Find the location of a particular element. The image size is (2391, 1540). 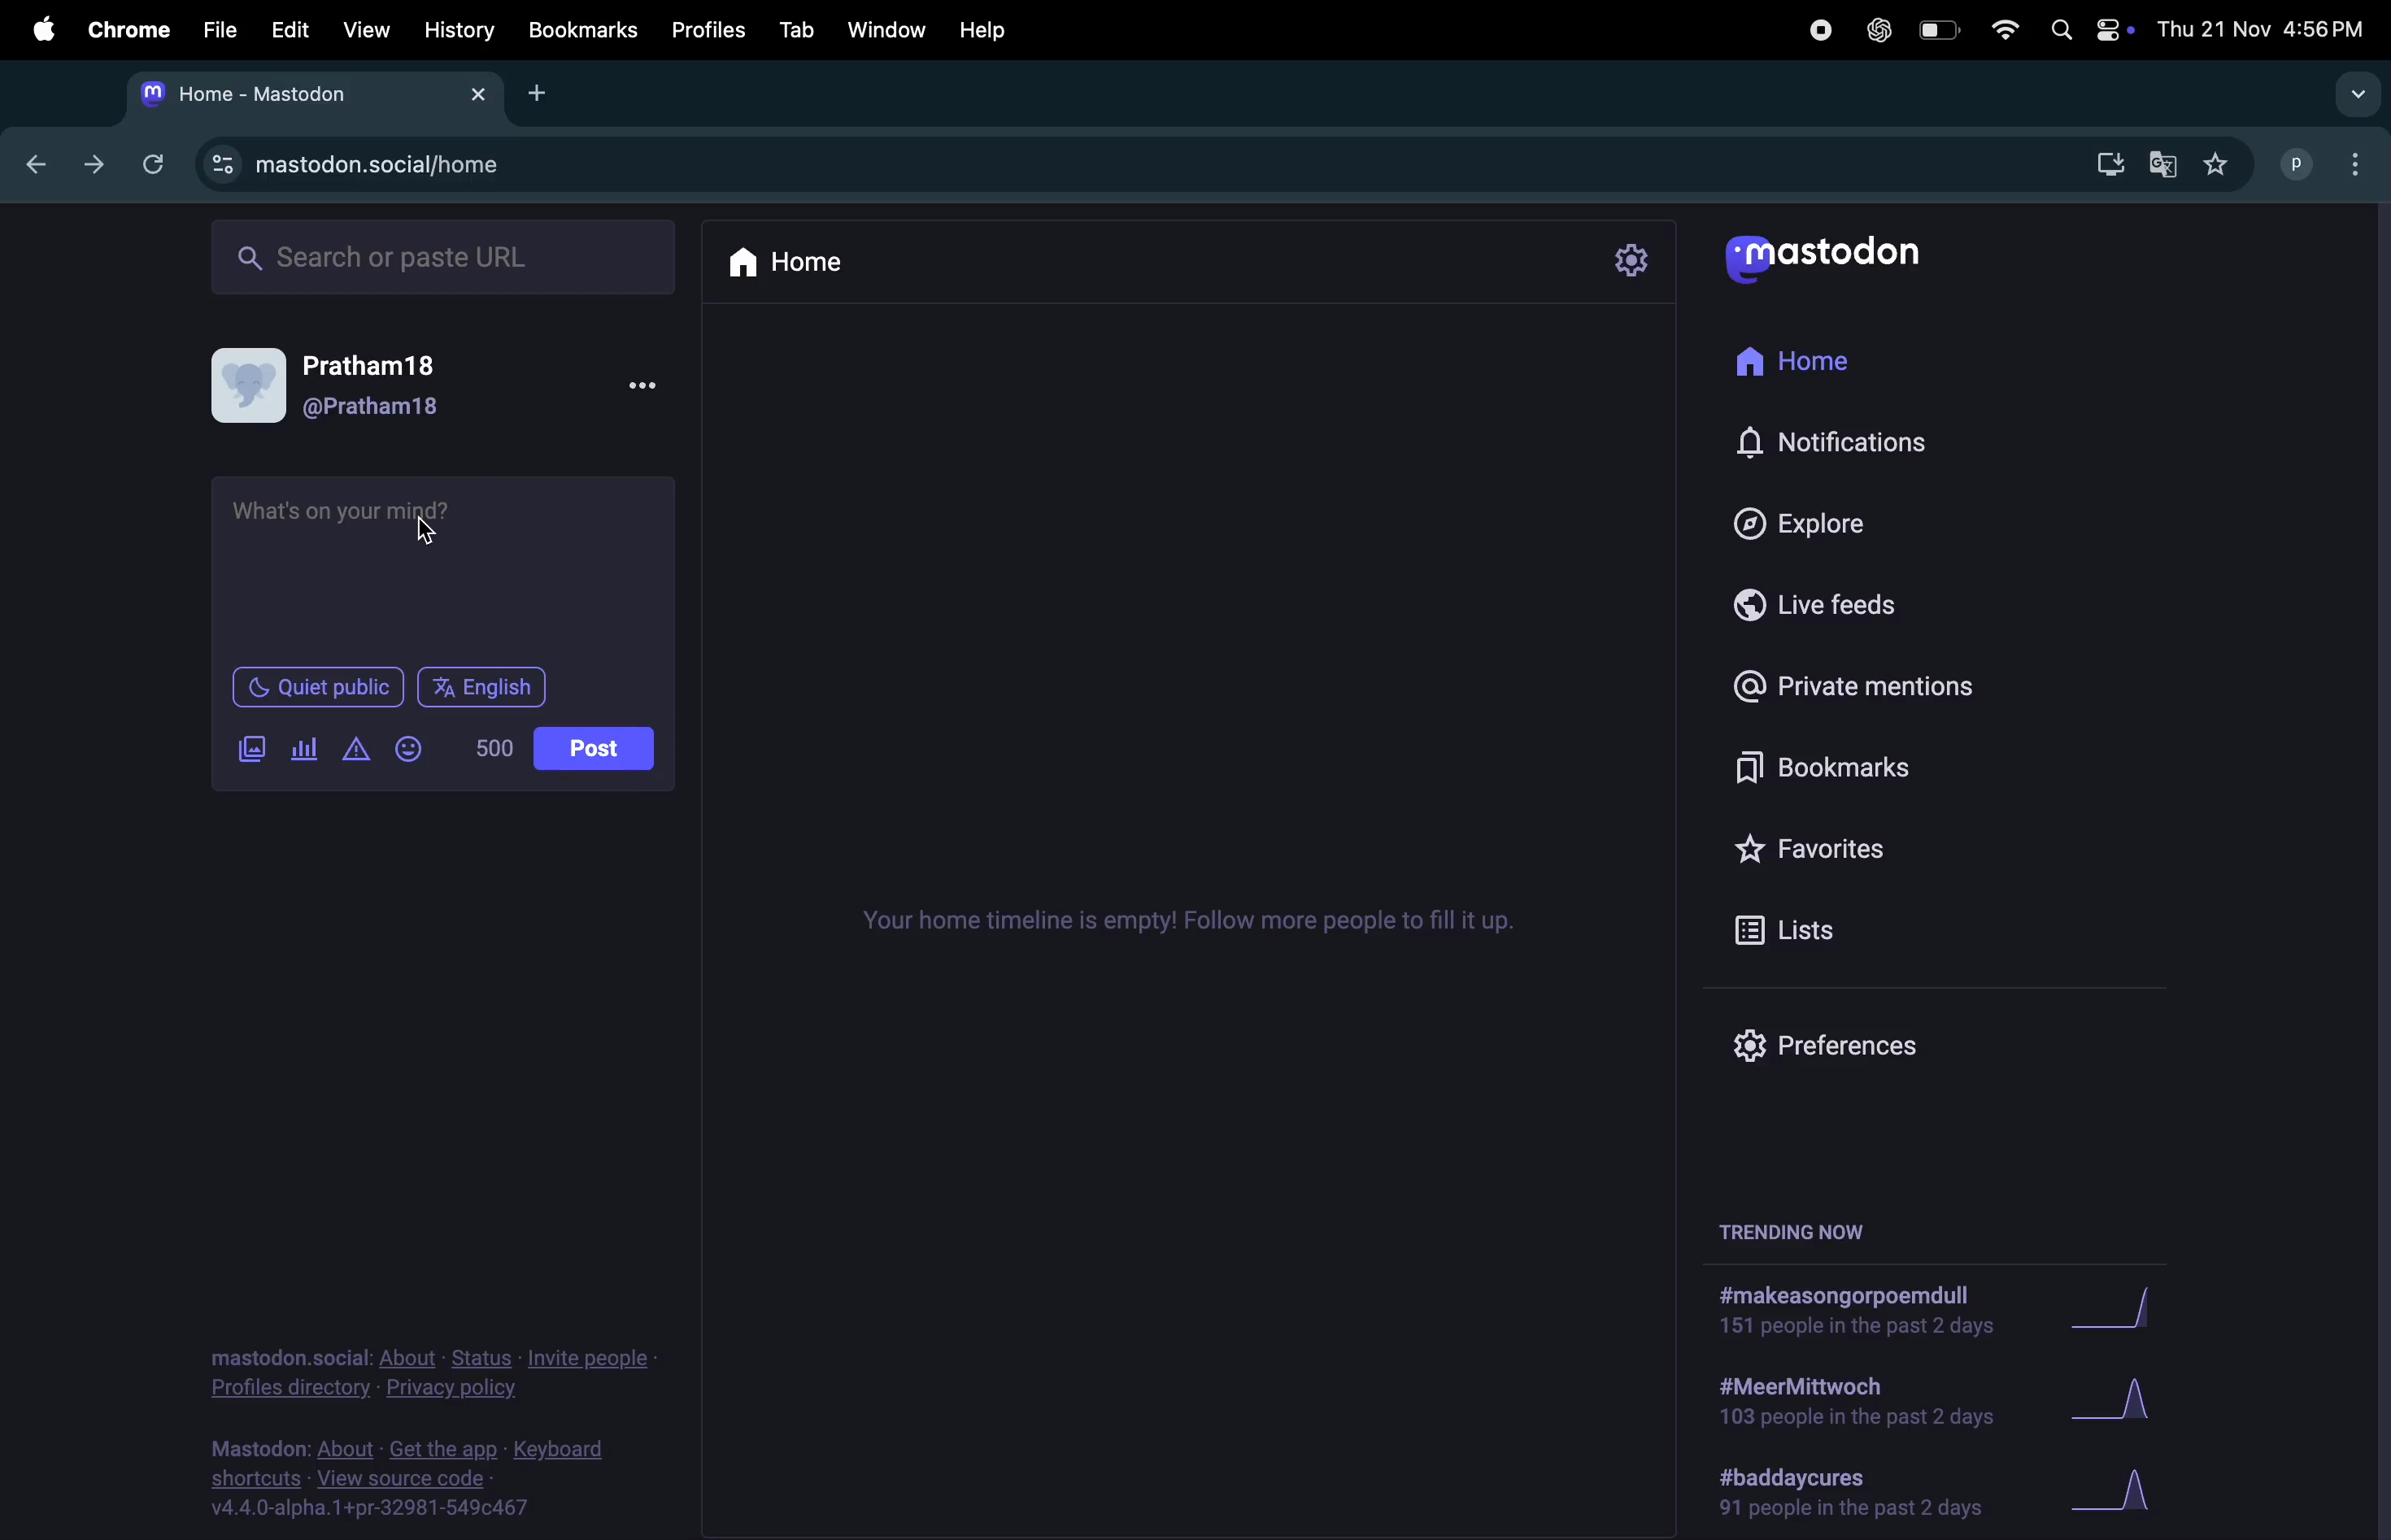

chrome is located at coordinates (122, 29).